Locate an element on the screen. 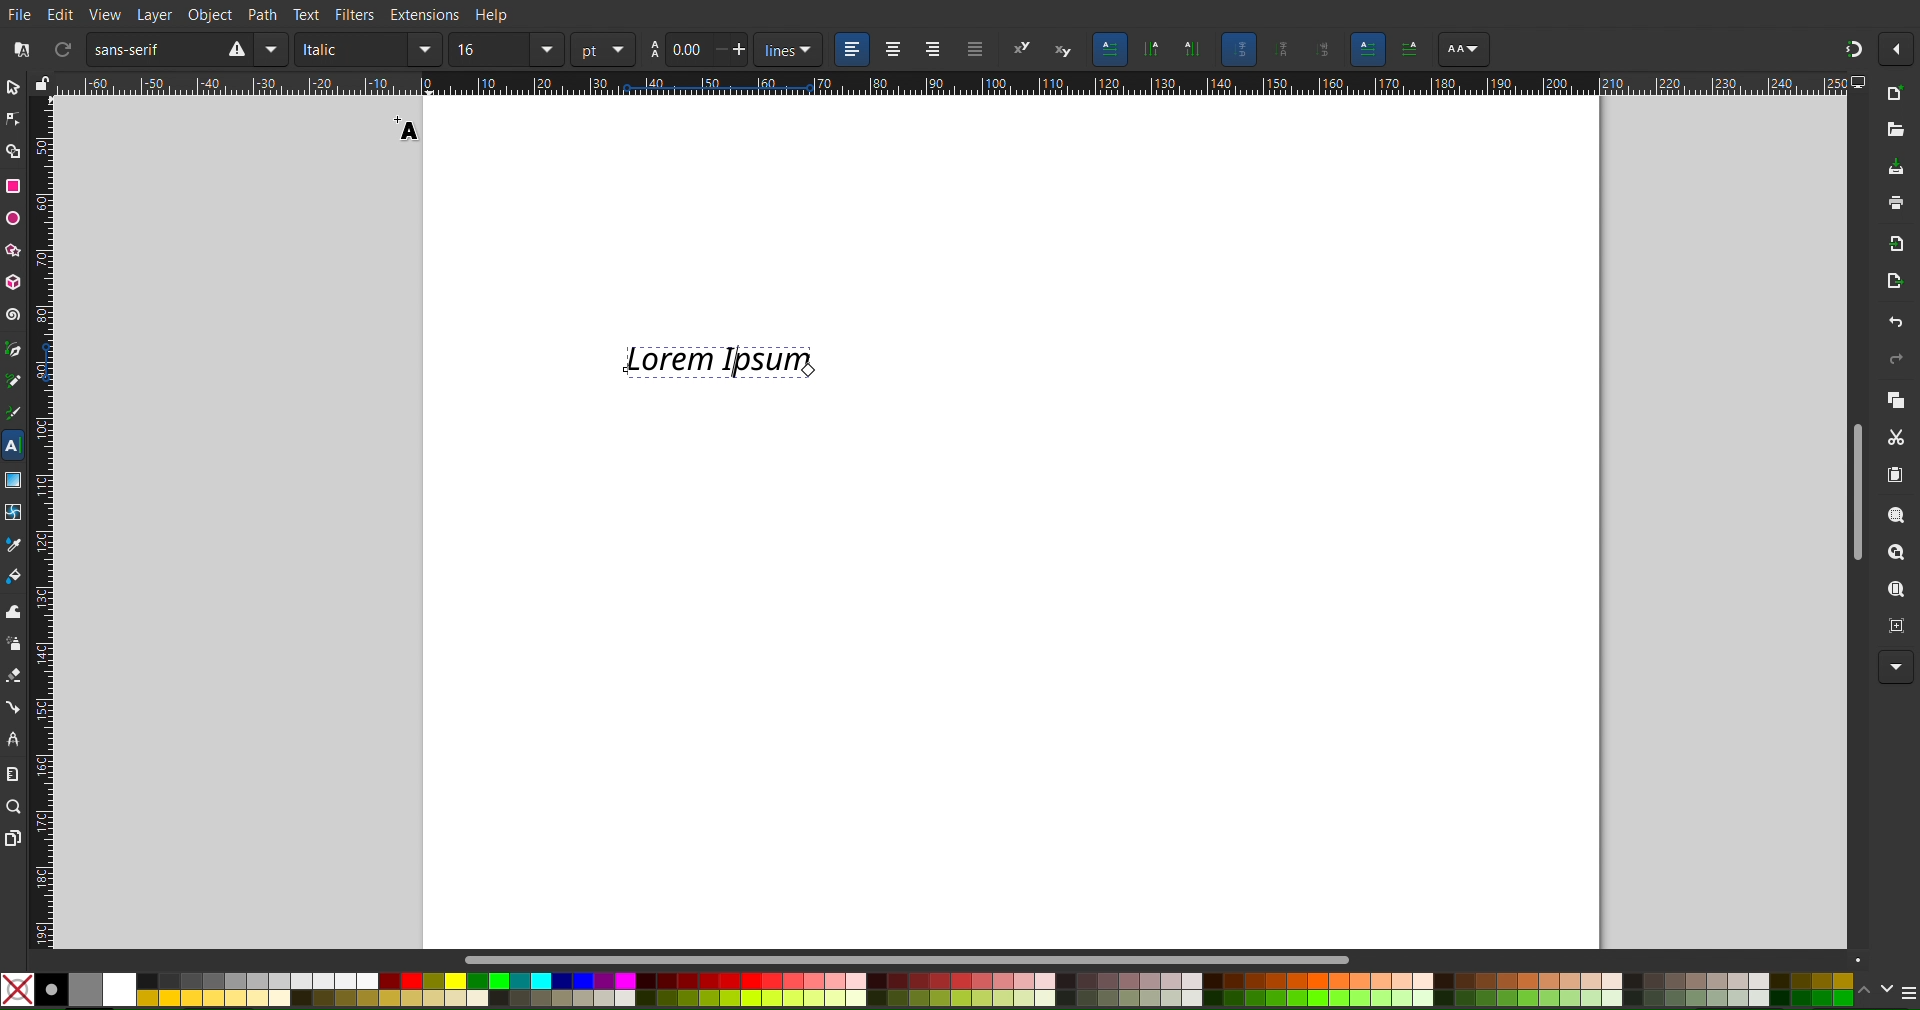 The height and width of the screenshot is (1010, 1920). Sideways glyphs orientation is located at coordinates (1327, 50).